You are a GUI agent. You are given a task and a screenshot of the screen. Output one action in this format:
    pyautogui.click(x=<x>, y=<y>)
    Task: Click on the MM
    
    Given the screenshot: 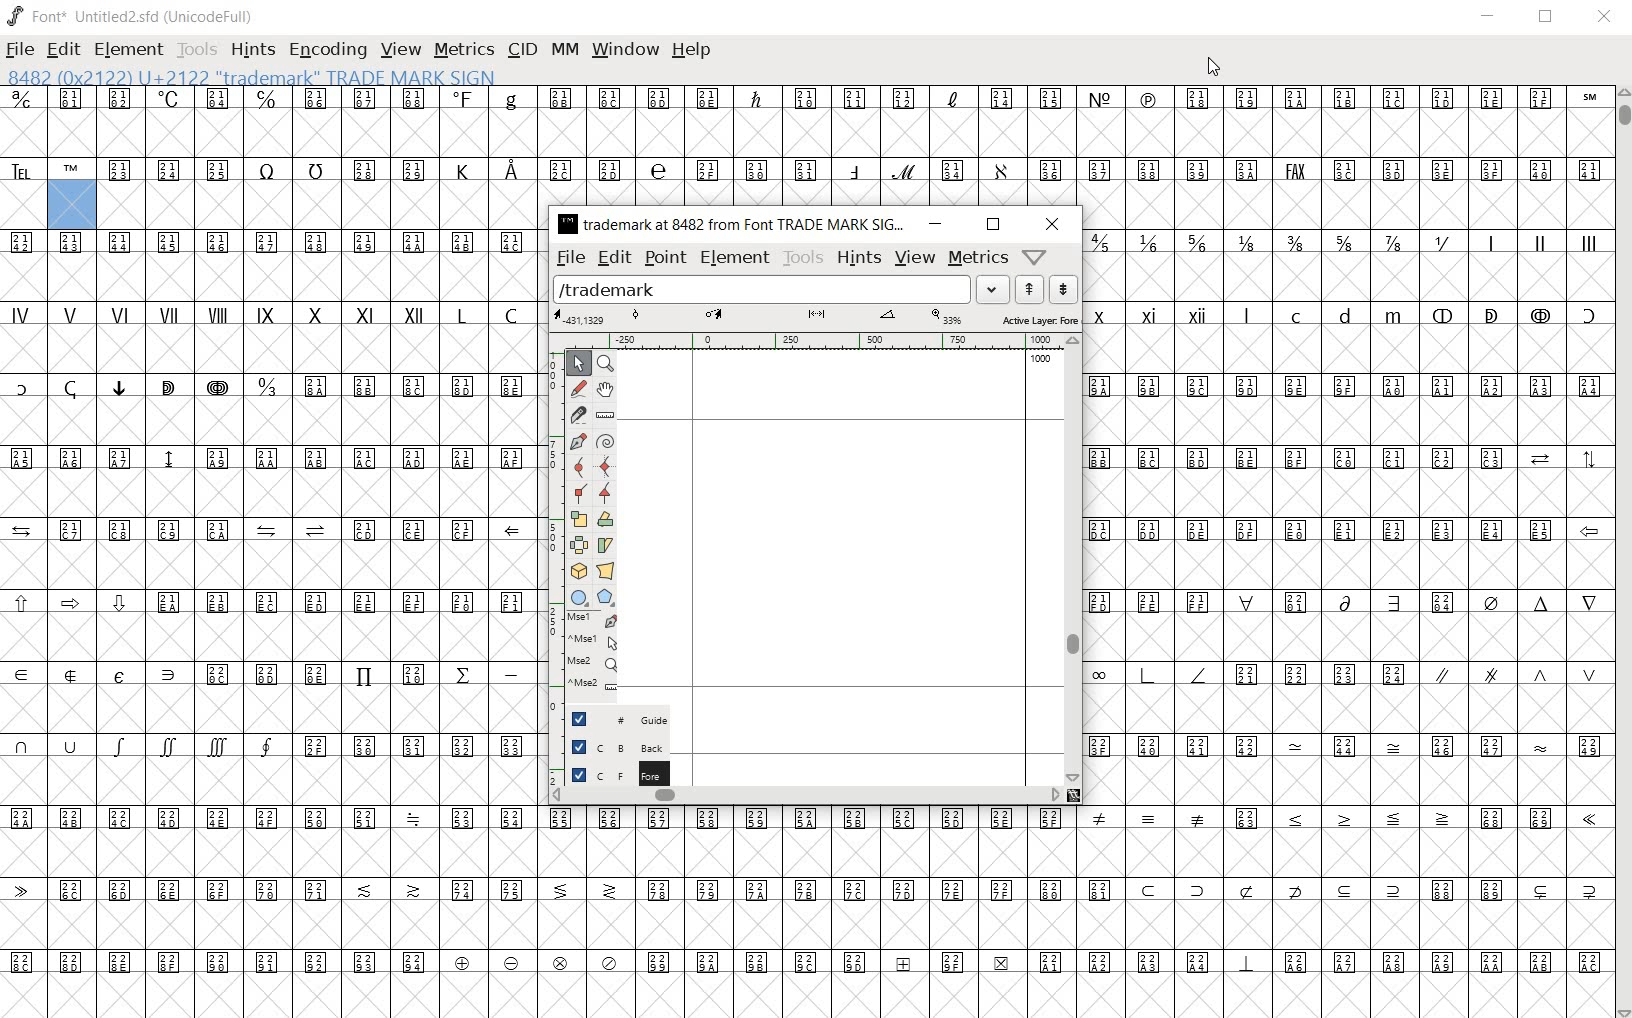 What is the action you would take?
    pyautogui.click(x=564, y=52)
    